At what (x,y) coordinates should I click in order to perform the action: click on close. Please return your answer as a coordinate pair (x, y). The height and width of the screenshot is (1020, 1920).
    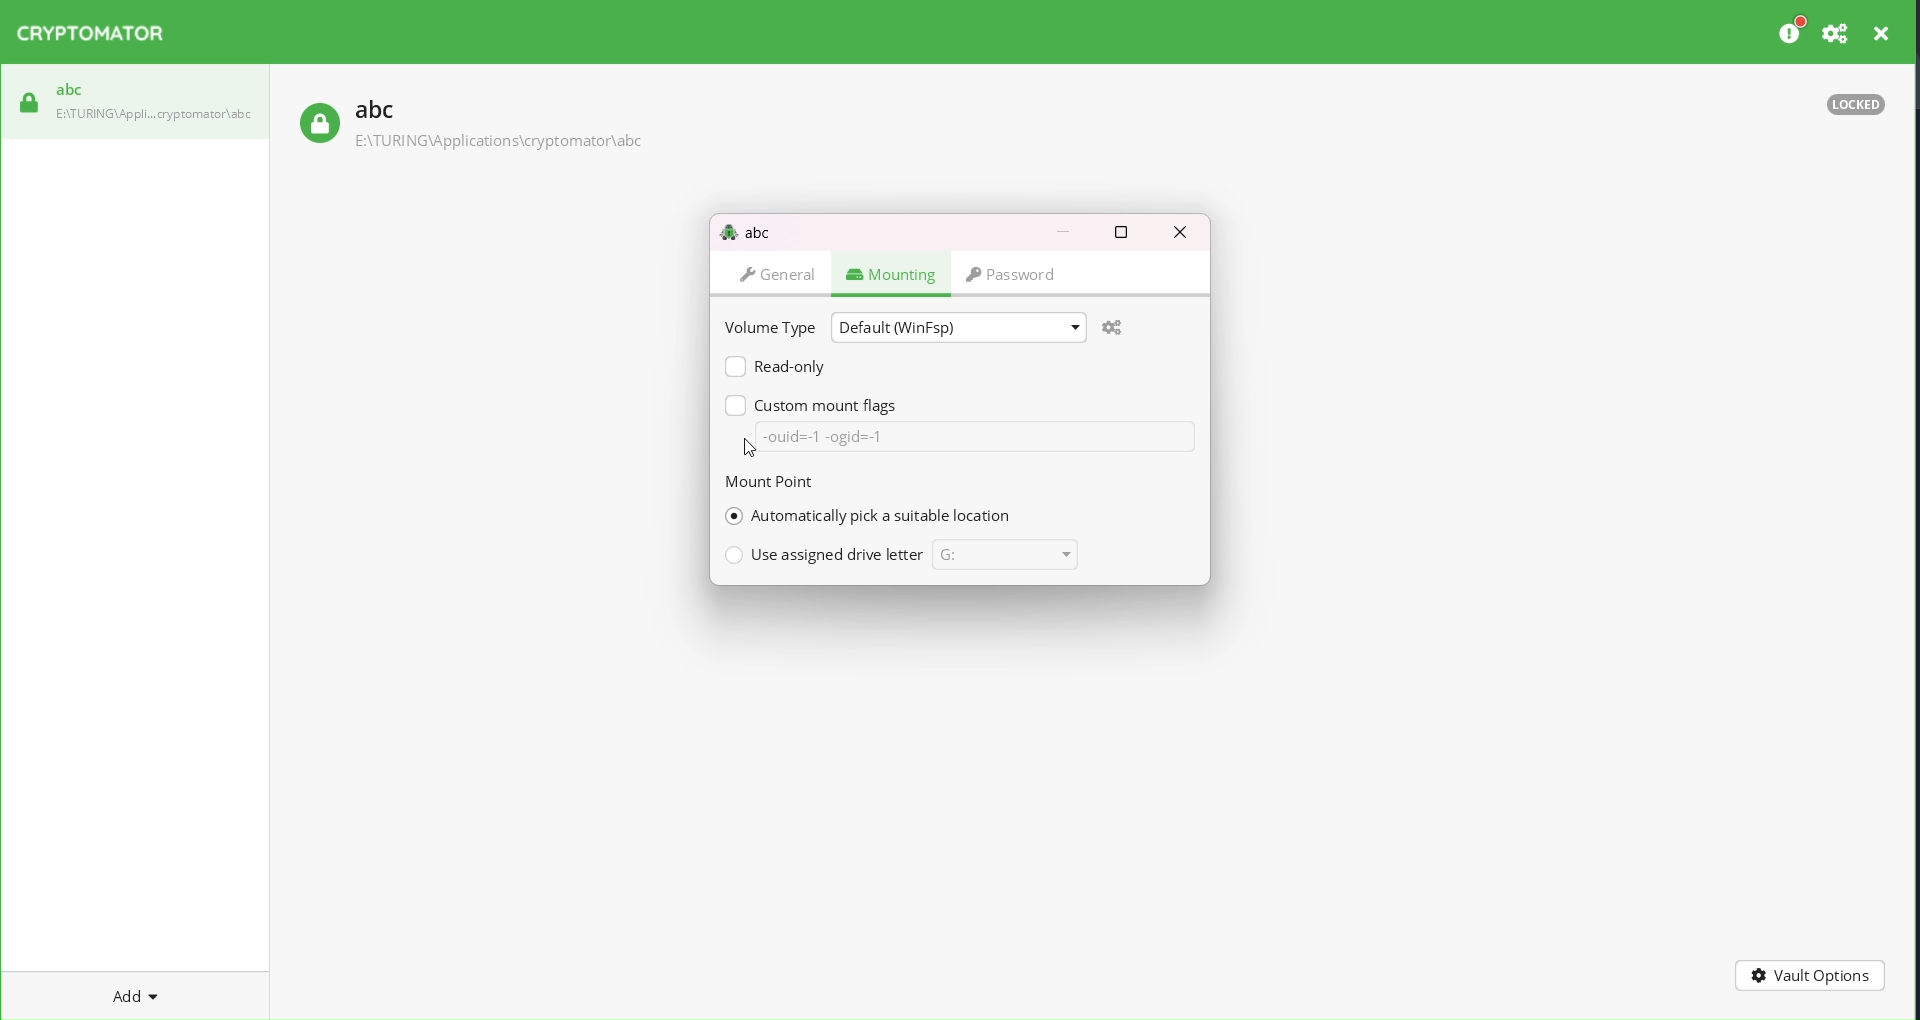
    Looking at the image, I should click on (1883, 33).